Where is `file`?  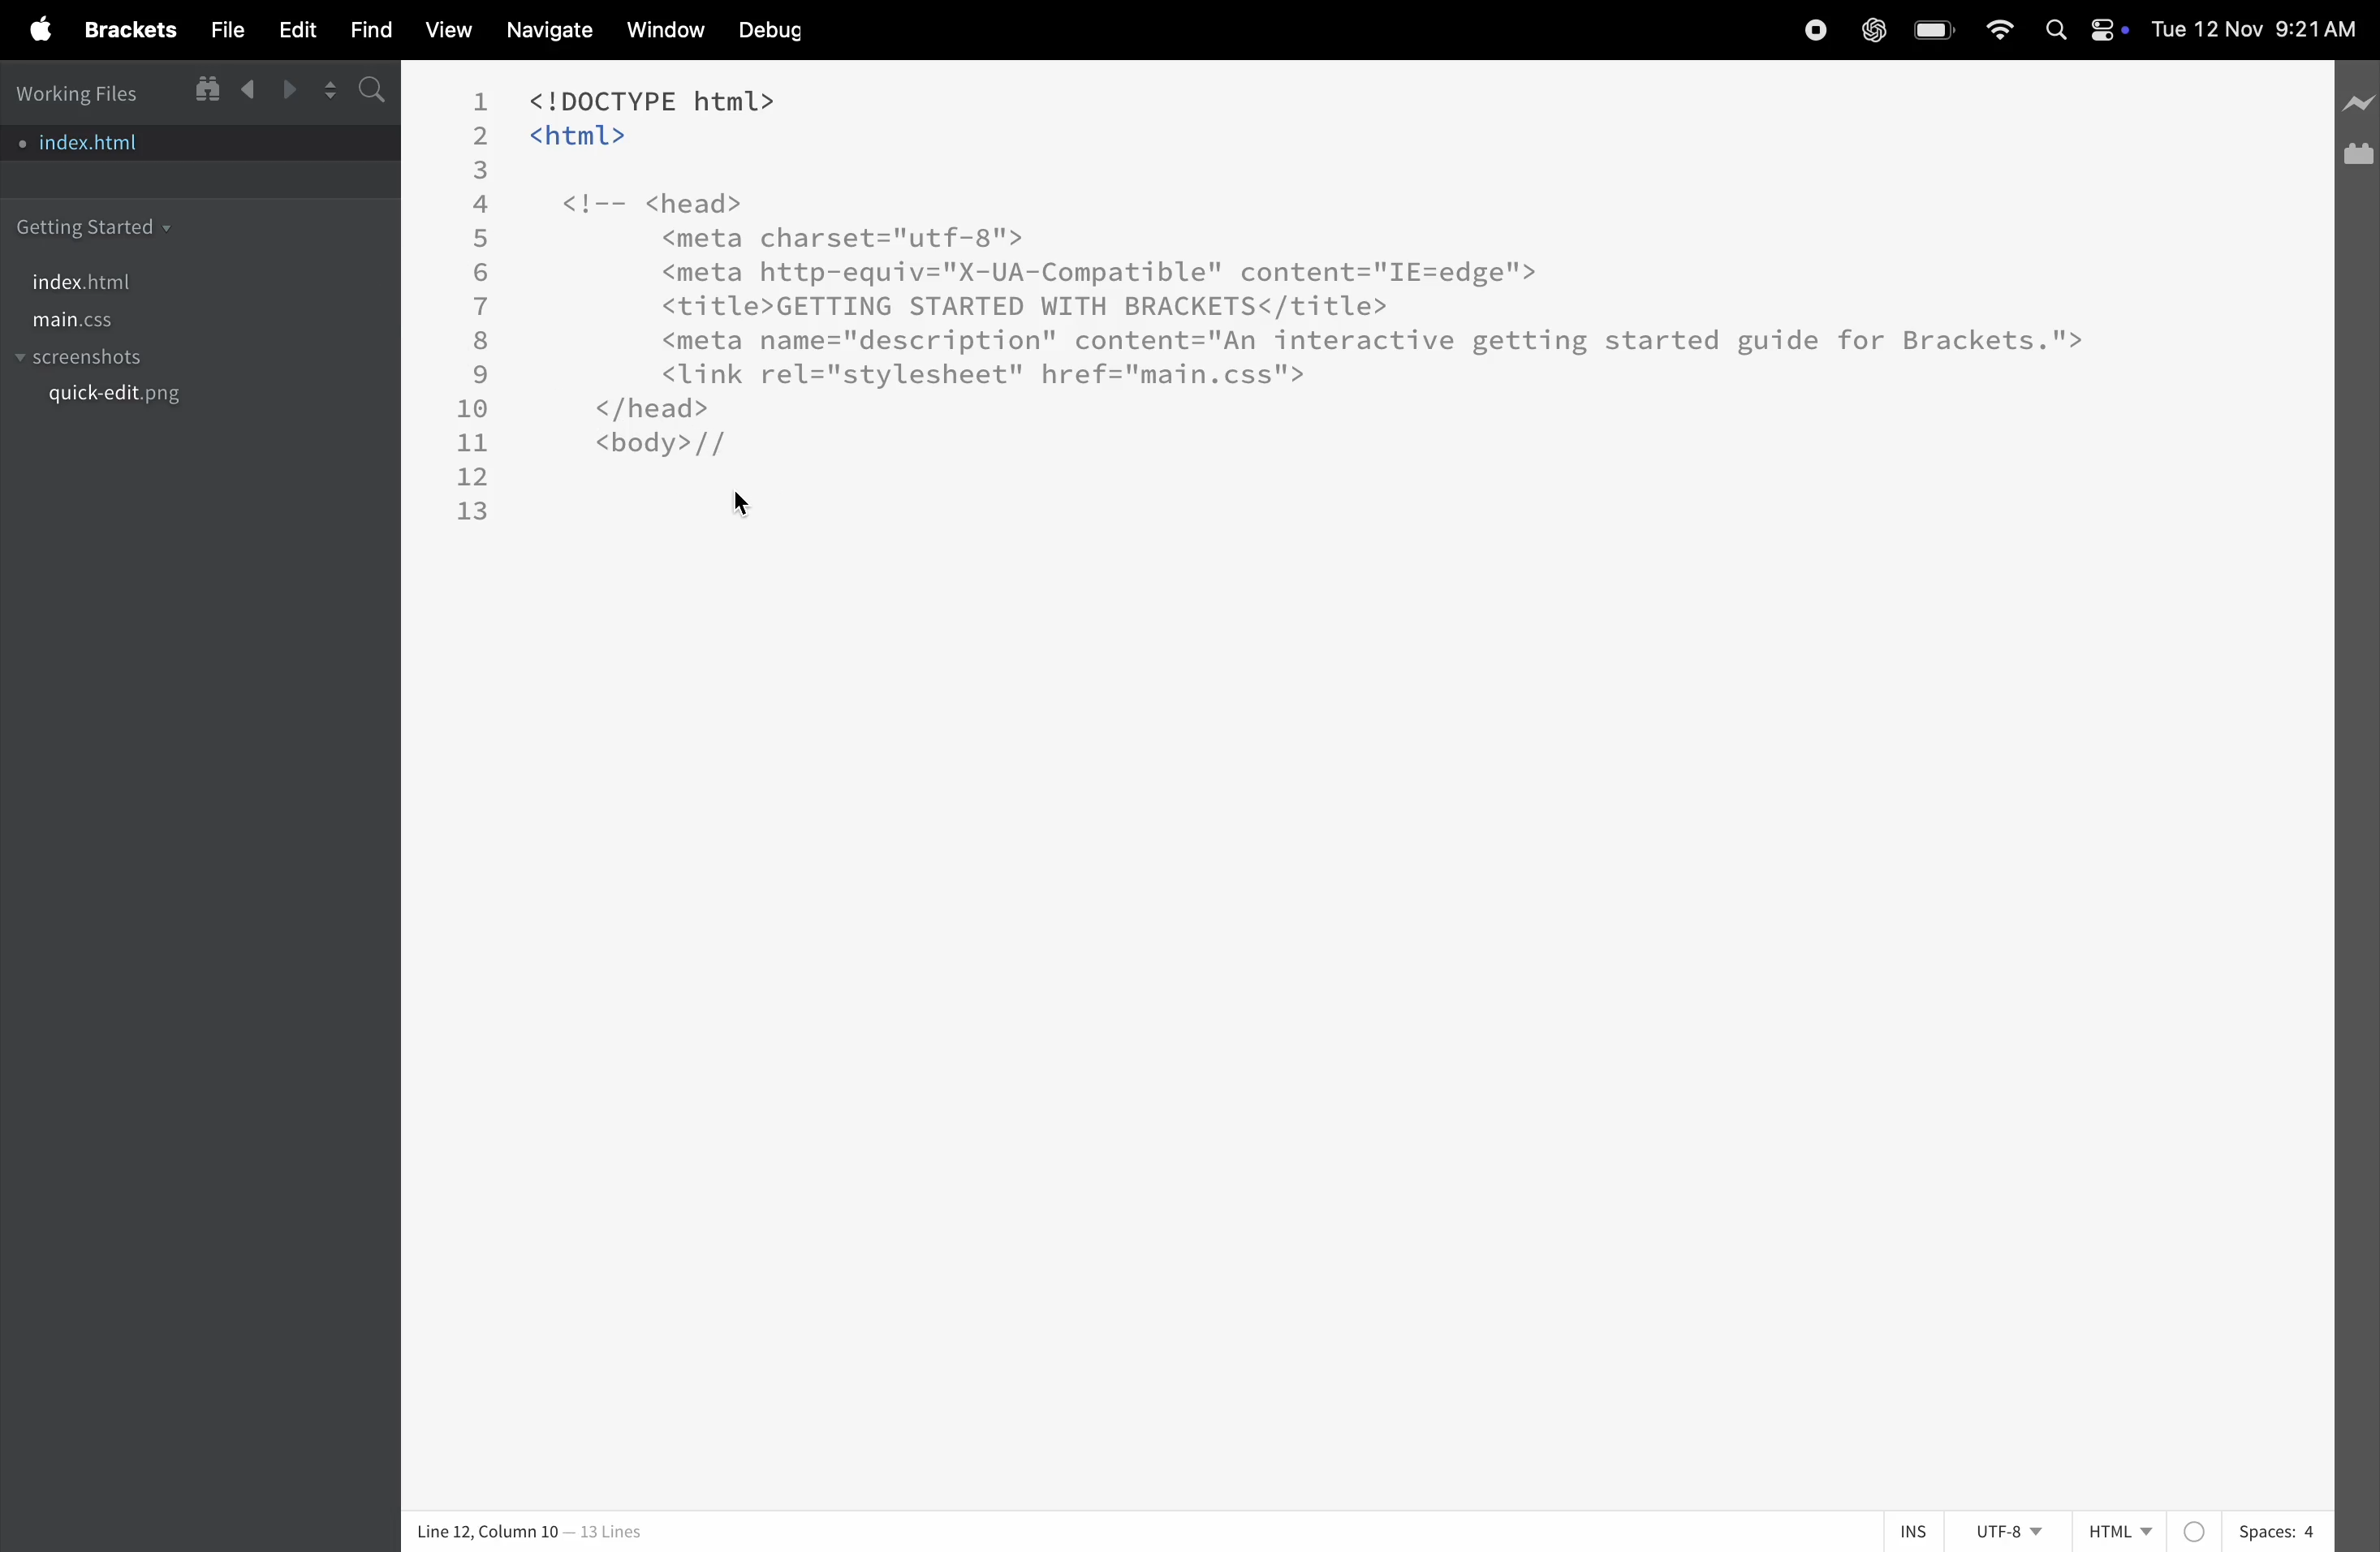 file is located at coordinates (219, 29).